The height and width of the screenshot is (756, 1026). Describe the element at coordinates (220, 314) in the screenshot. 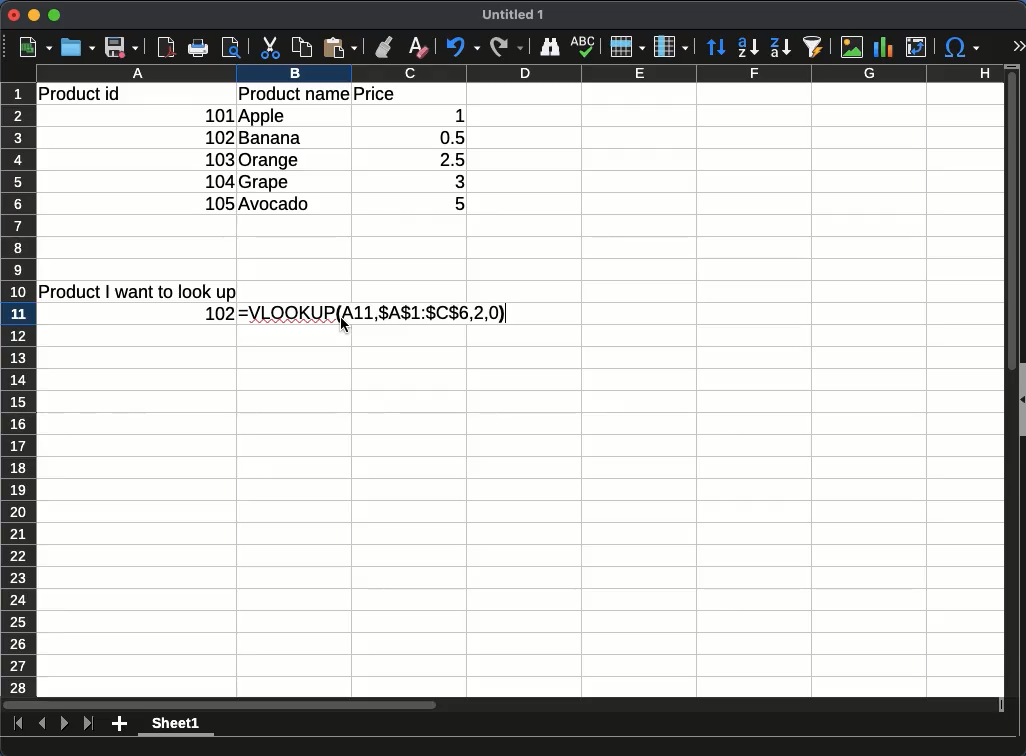

I see `102` at that location.